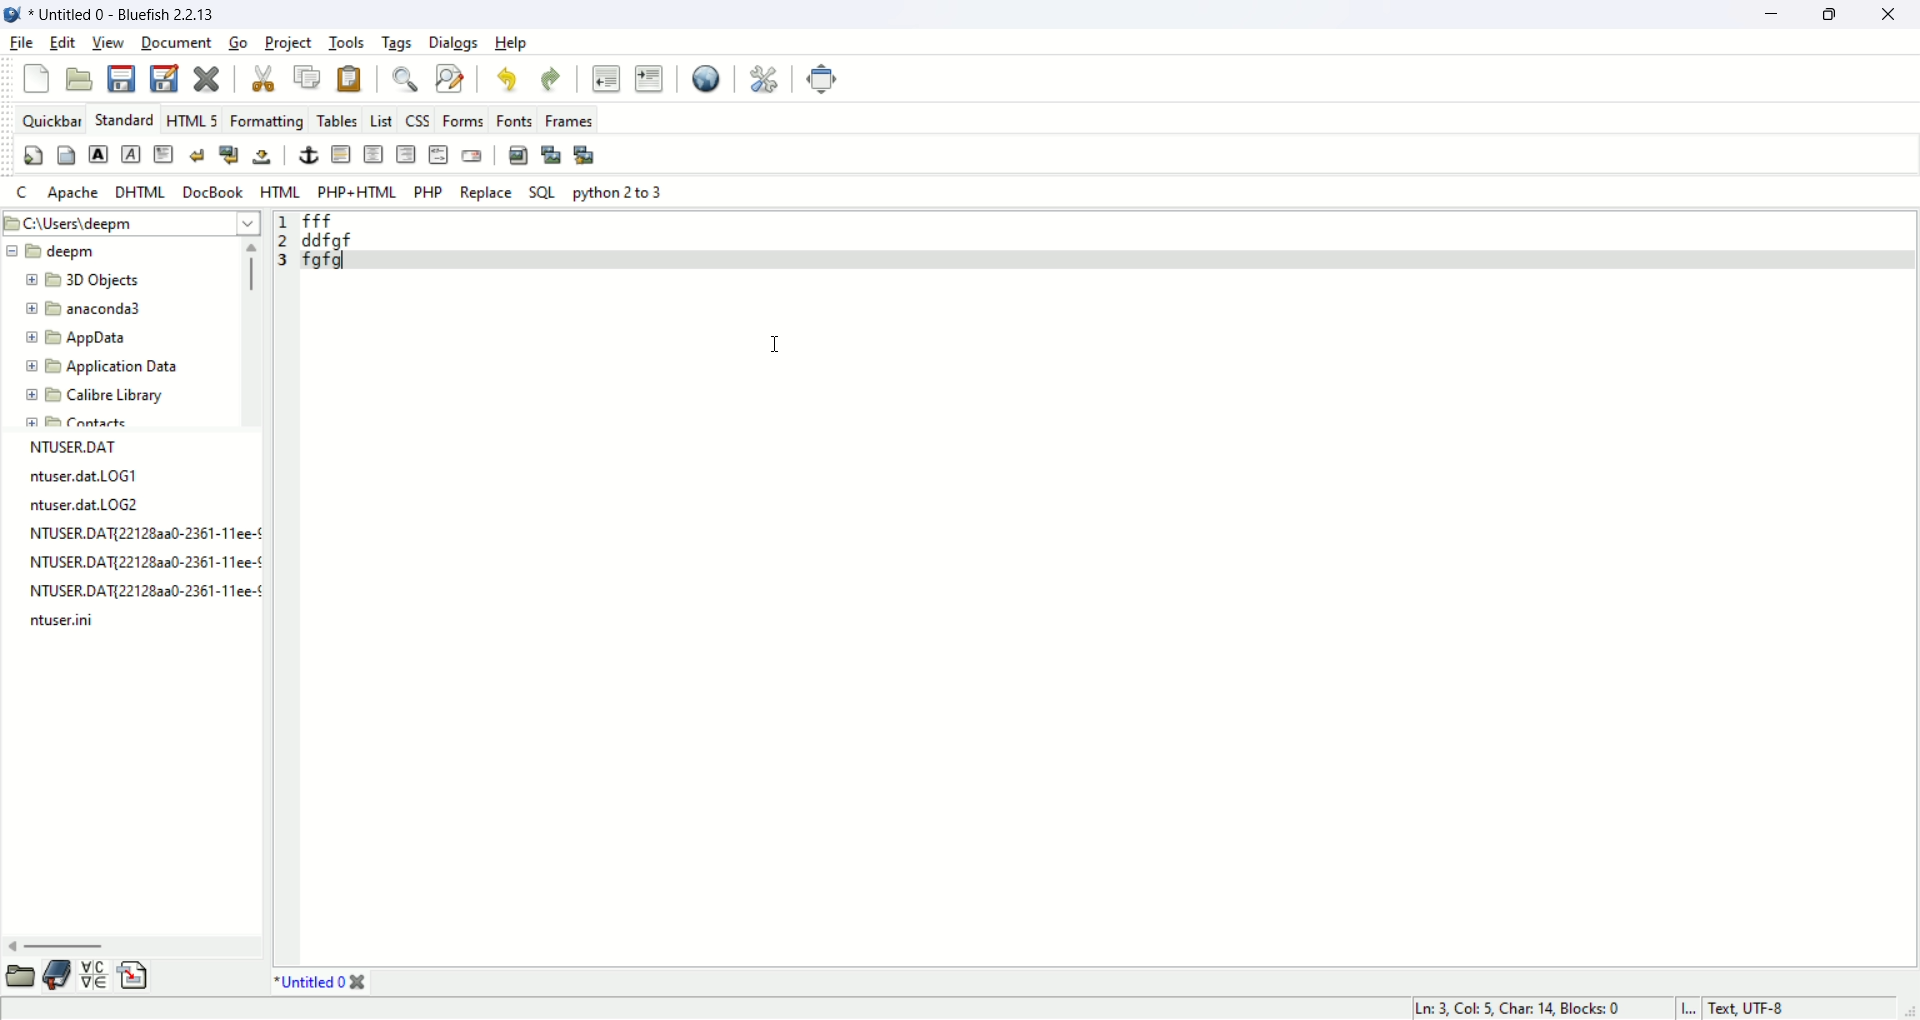 This screenshot has height=1020, width=1920. What do you see at coordinates (84, 310) in the screenshot?
I see `anaconda3` at bounding box center [84, 310].